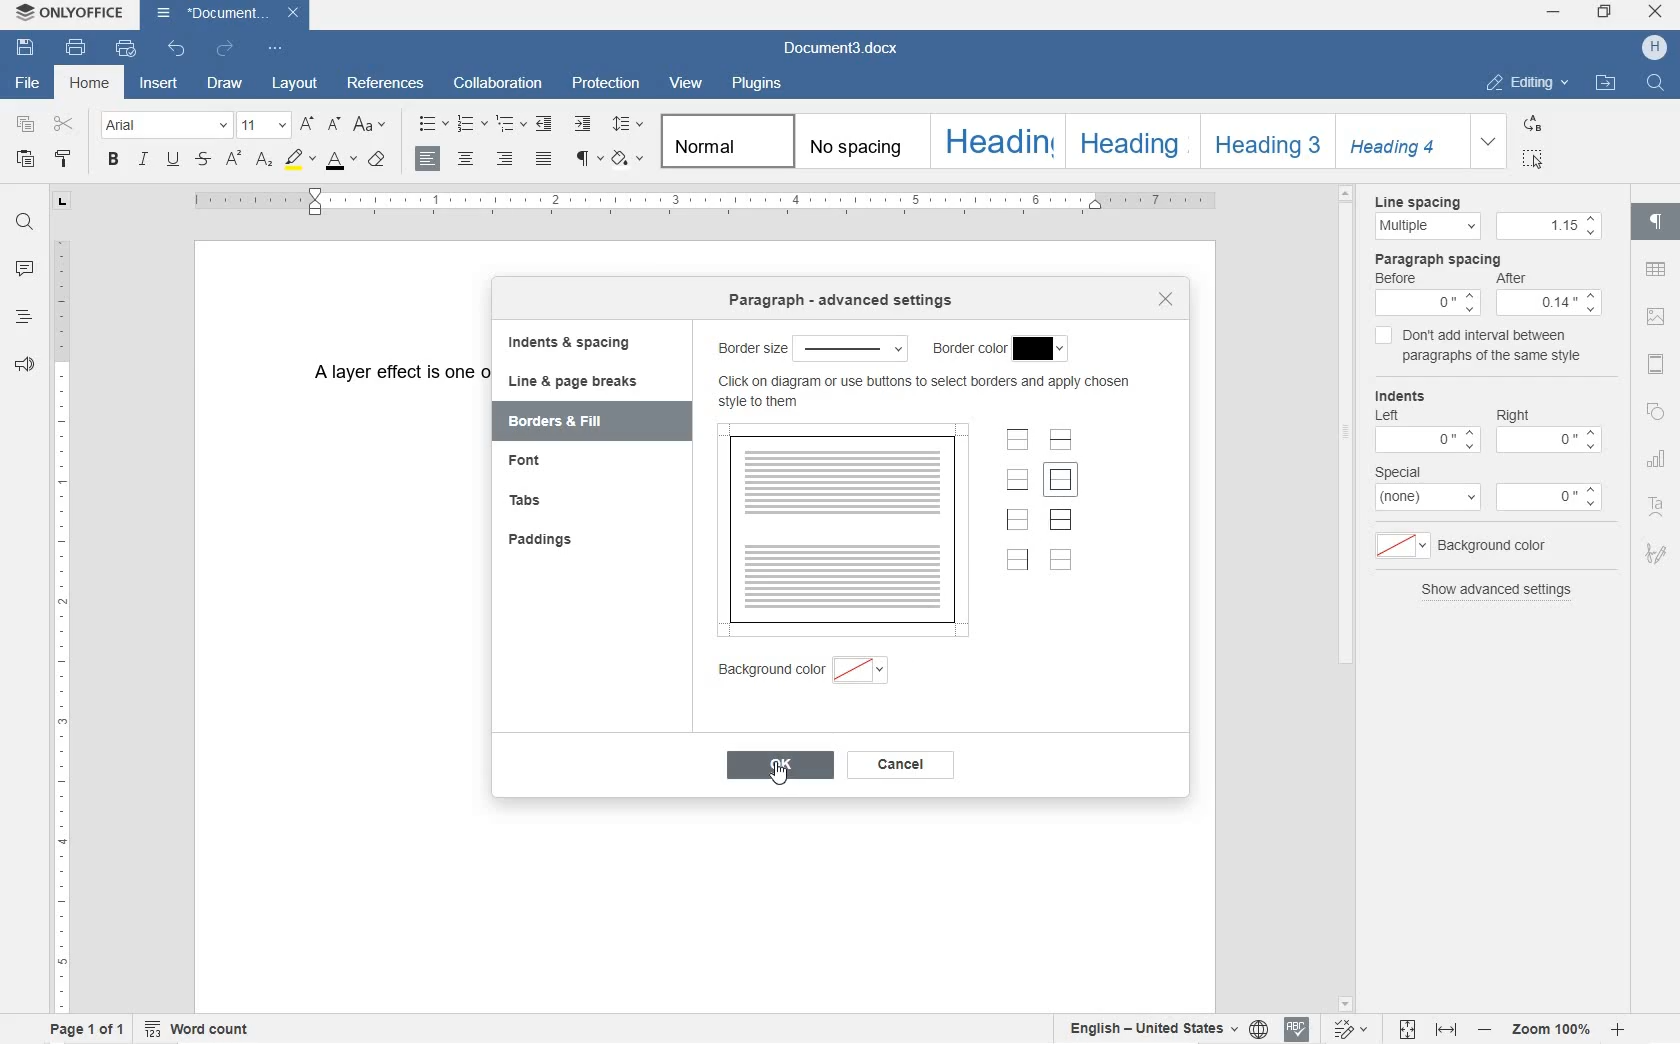 The height and width of the screenshot is (1044, 1680). I want to click on indents & spacing, so click(575, 342).